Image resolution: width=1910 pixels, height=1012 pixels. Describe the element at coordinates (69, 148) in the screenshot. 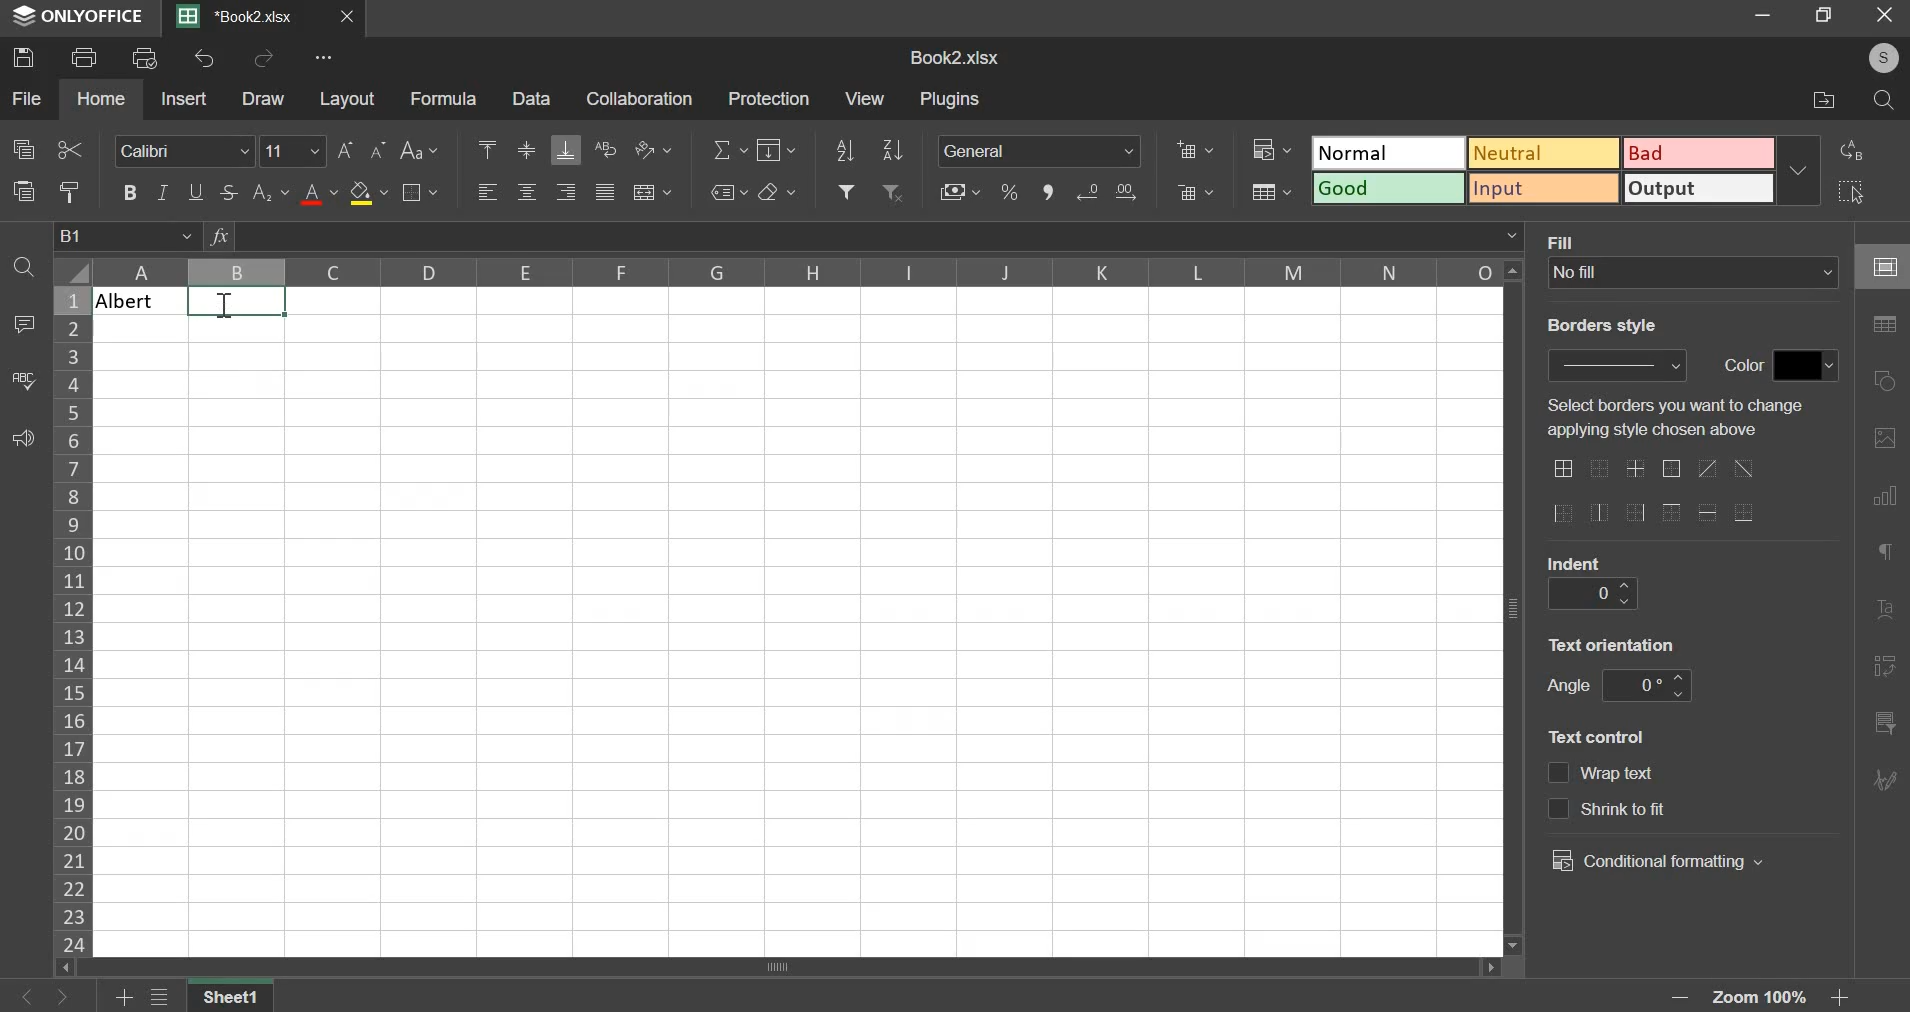

I see `cut` at that location.